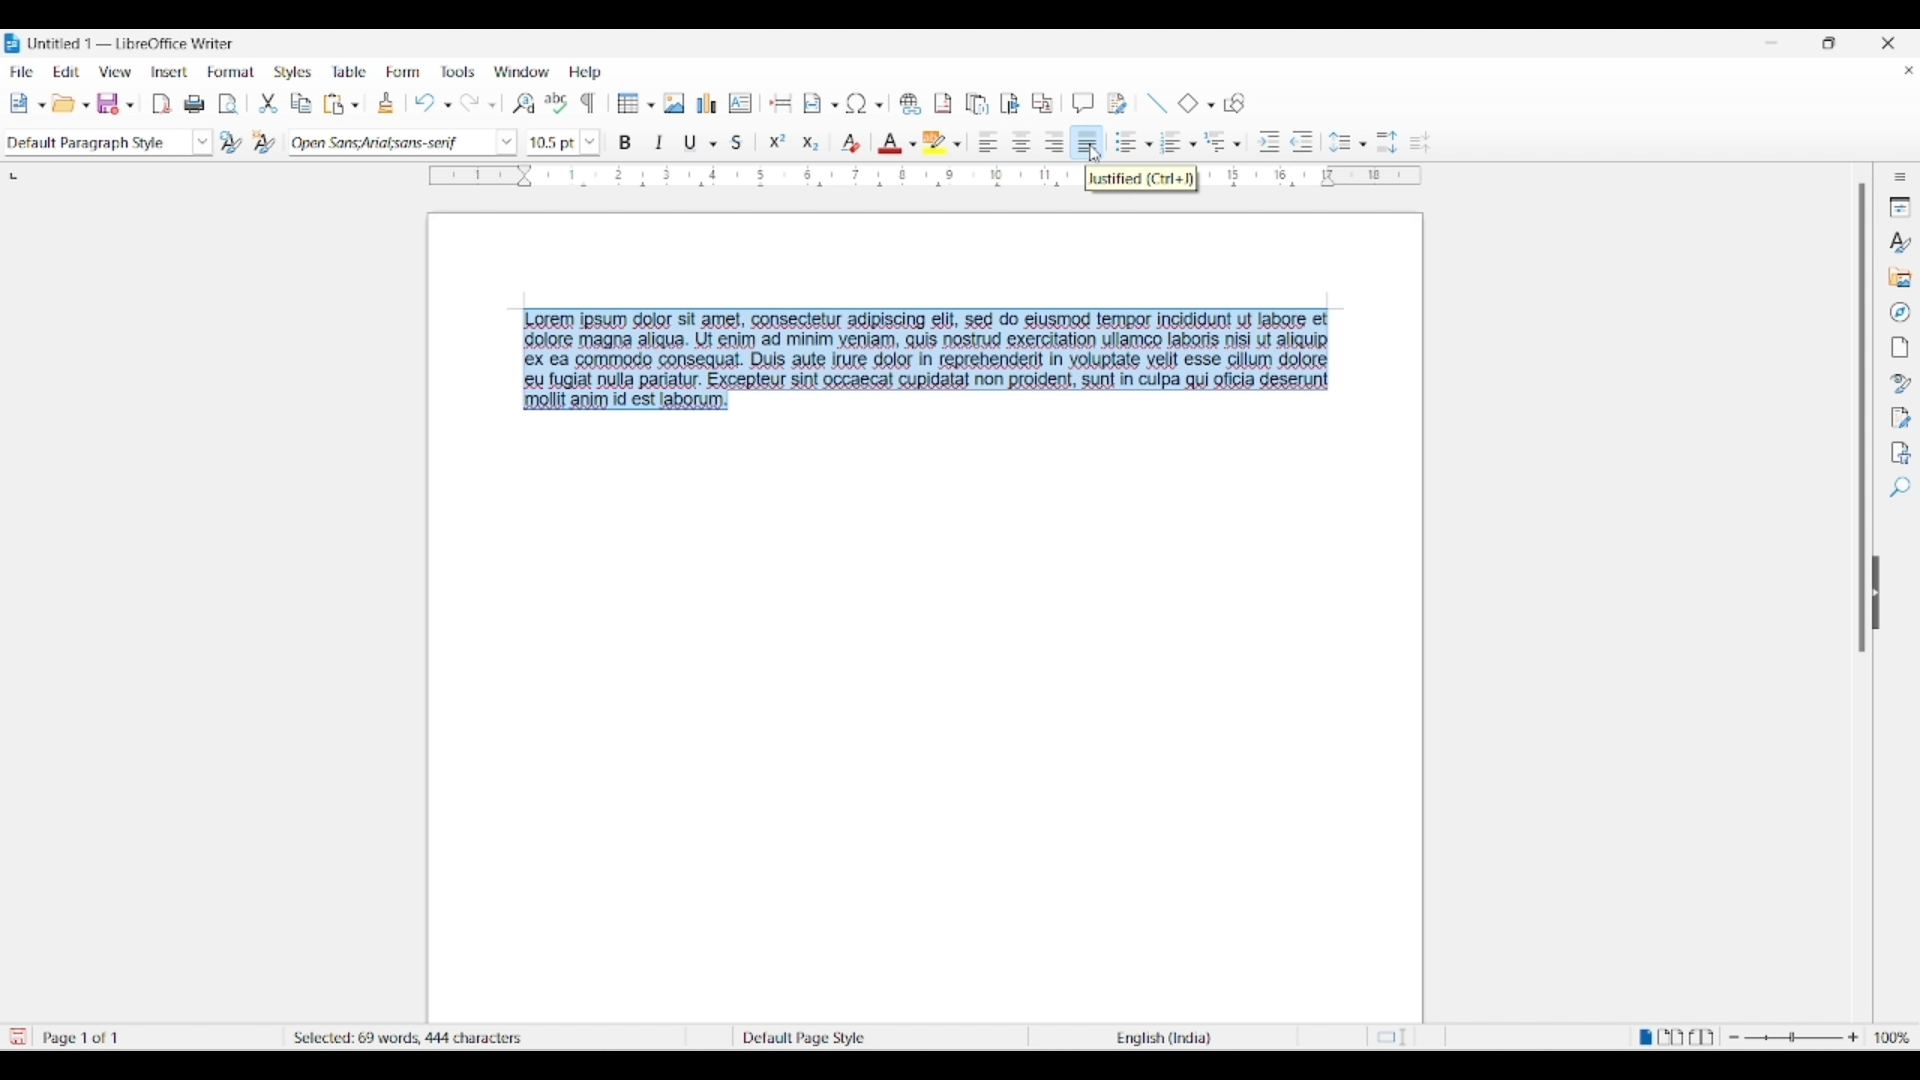 This screenshot has height=1080, width=1920. What do you see at coordinates (389, 143) in the screenshot?
I see `Manually change font` at bounding box center [389, 143].